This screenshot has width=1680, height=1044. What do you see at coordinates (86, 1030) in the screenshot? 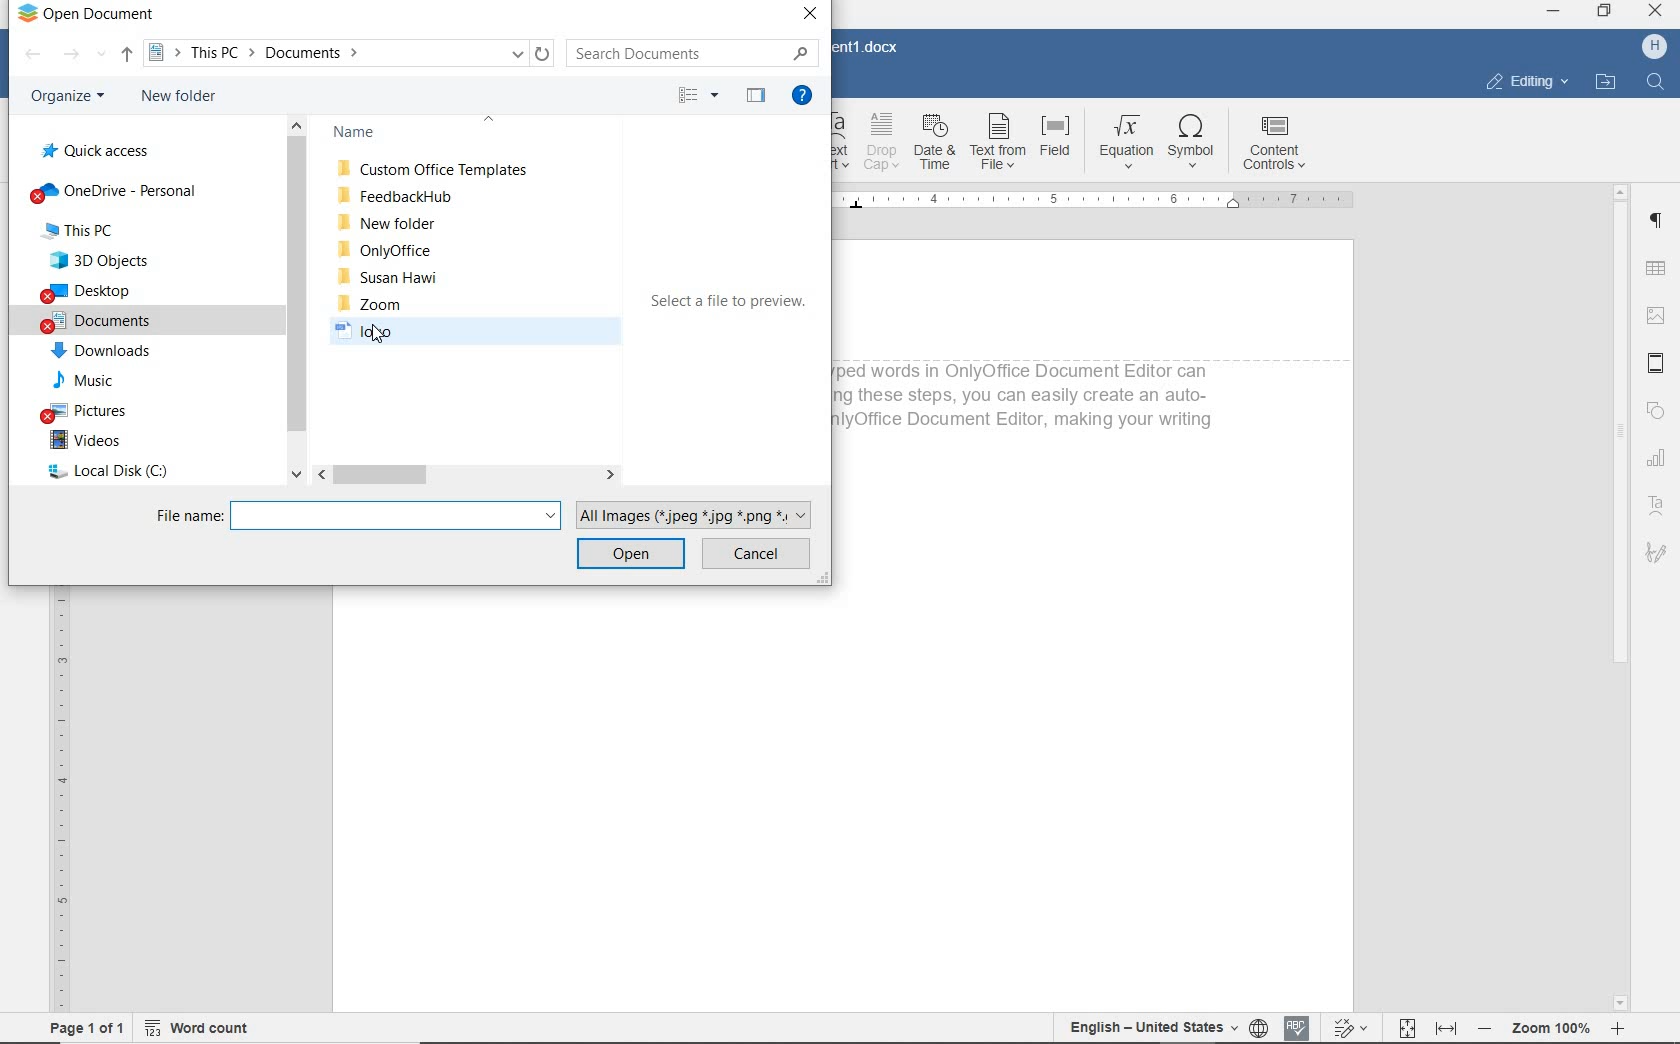
I see `page 1 of 1` at bounding box center [86, 1030].